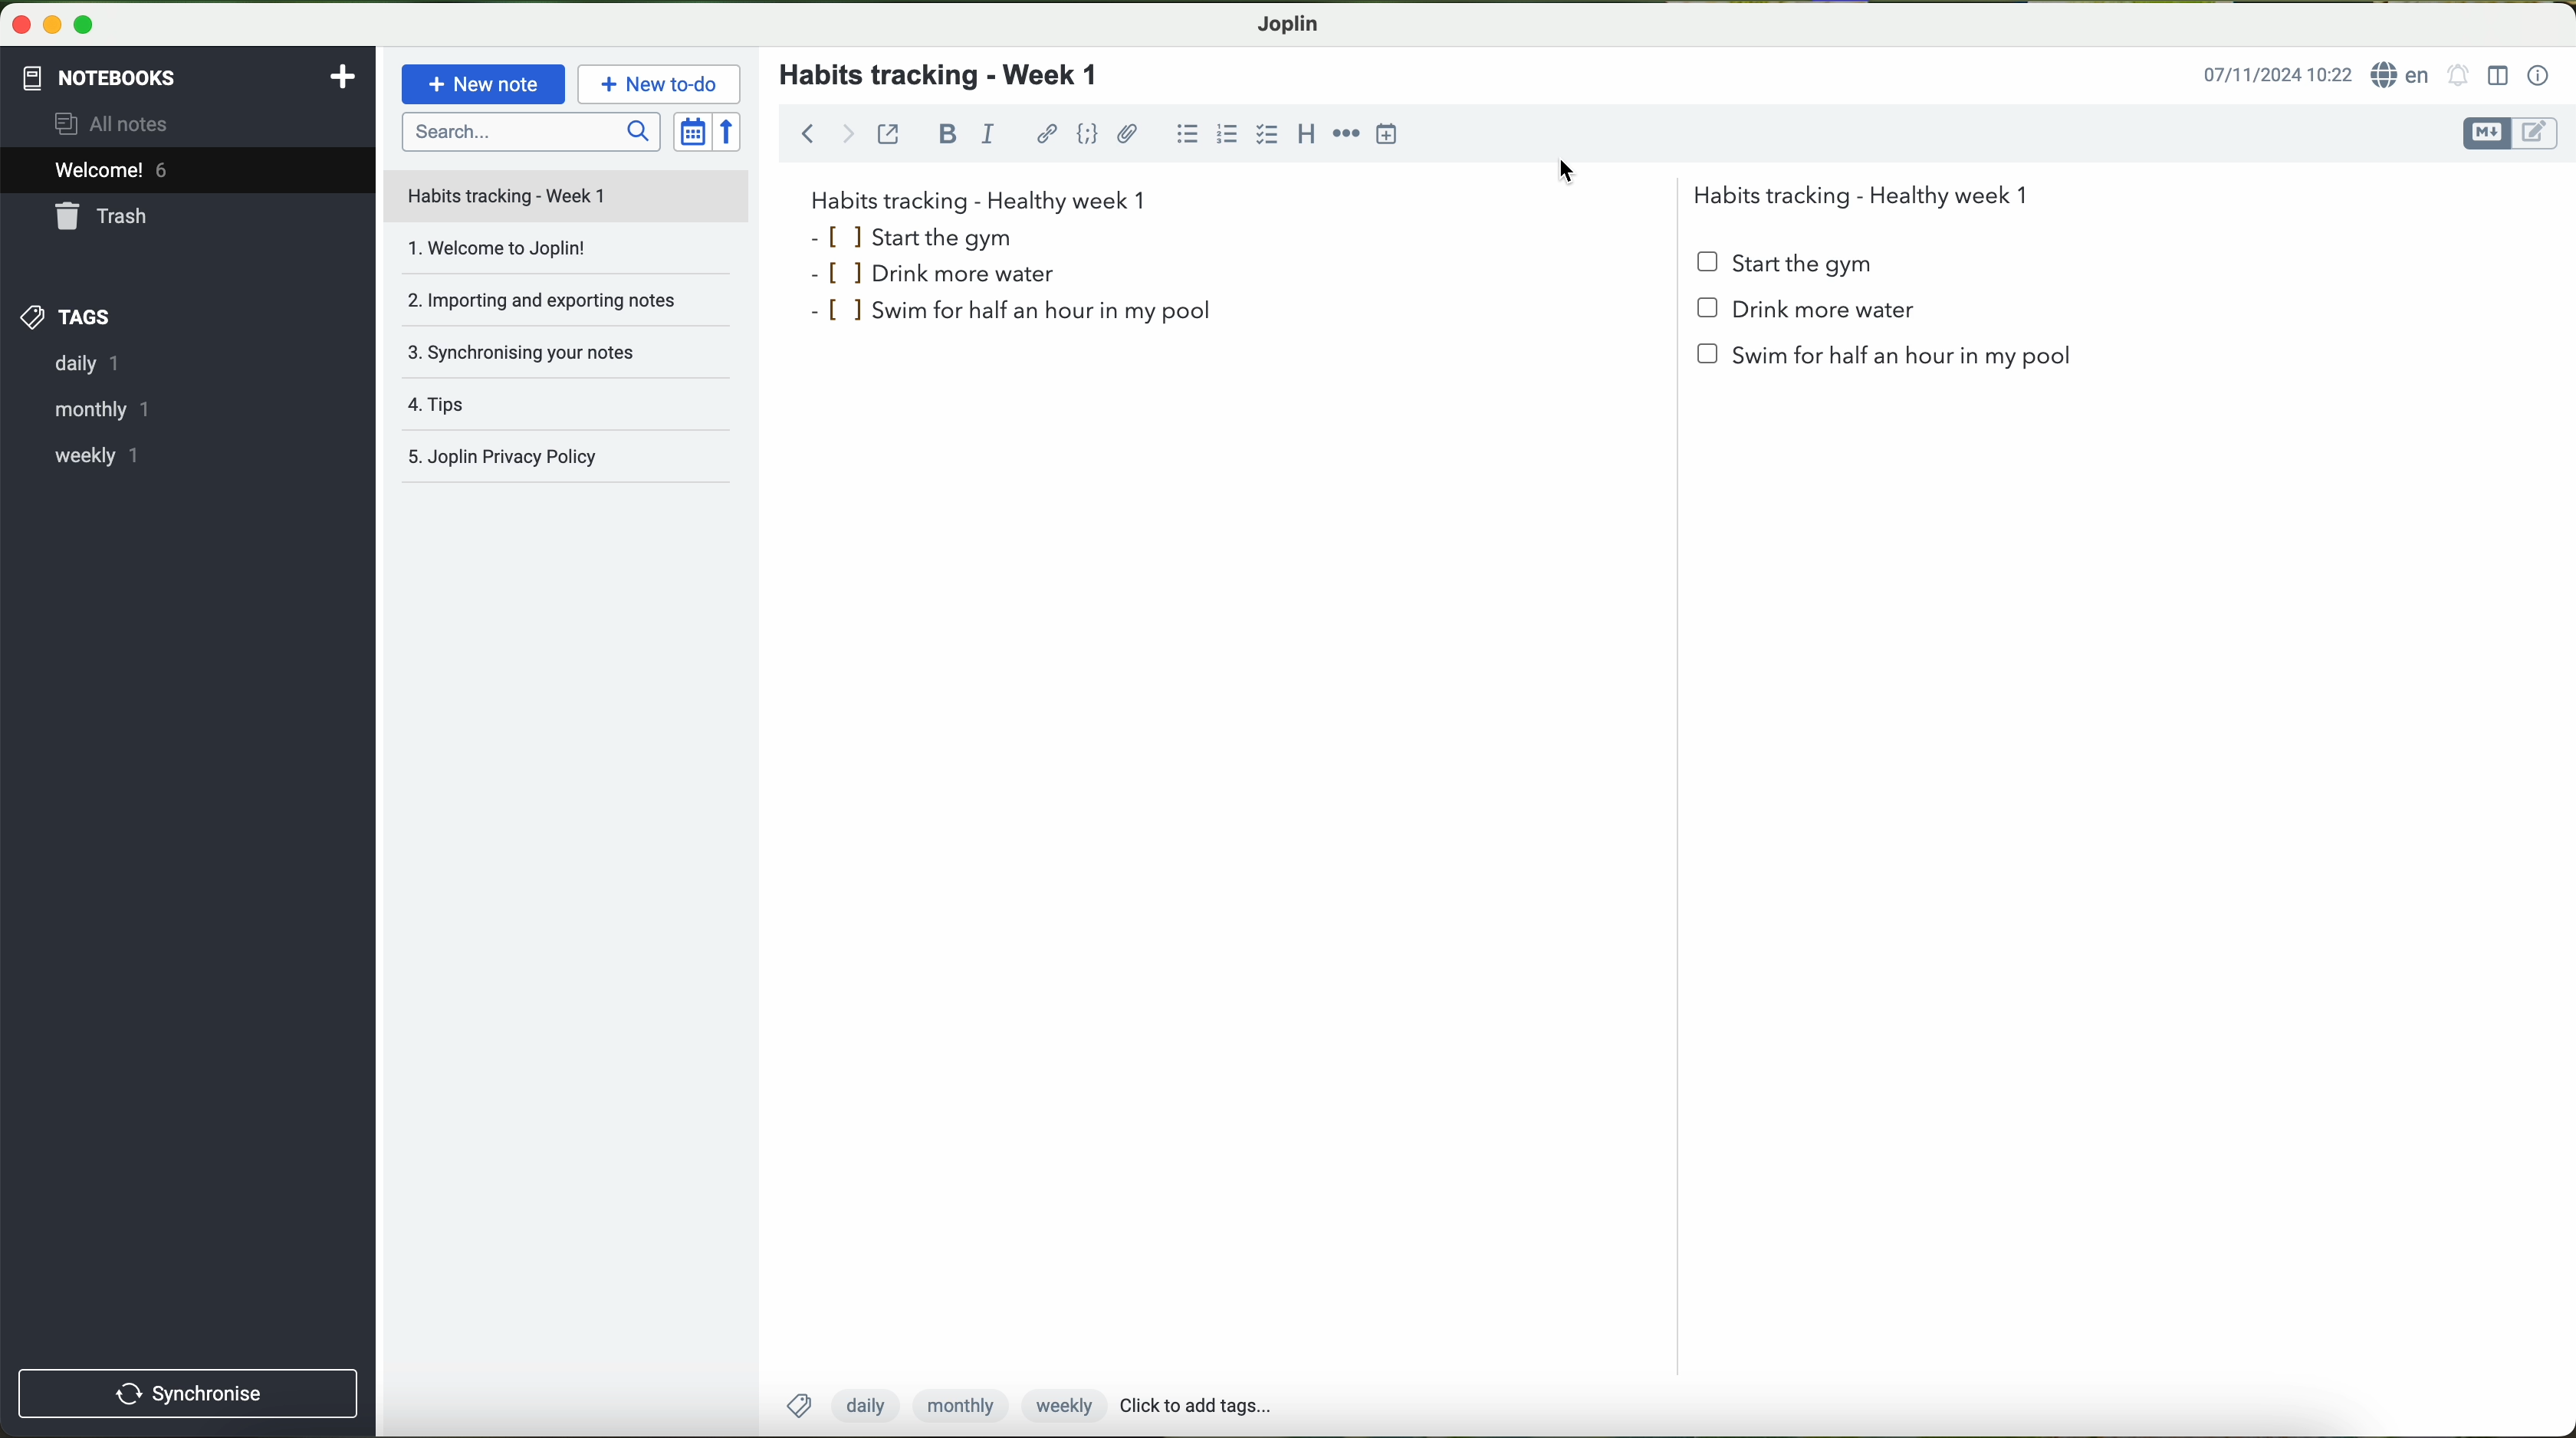 The height and width of the screenshot is (1438, 2576). I want to click on swim for half an hour in my pool, so click(1016, 314).